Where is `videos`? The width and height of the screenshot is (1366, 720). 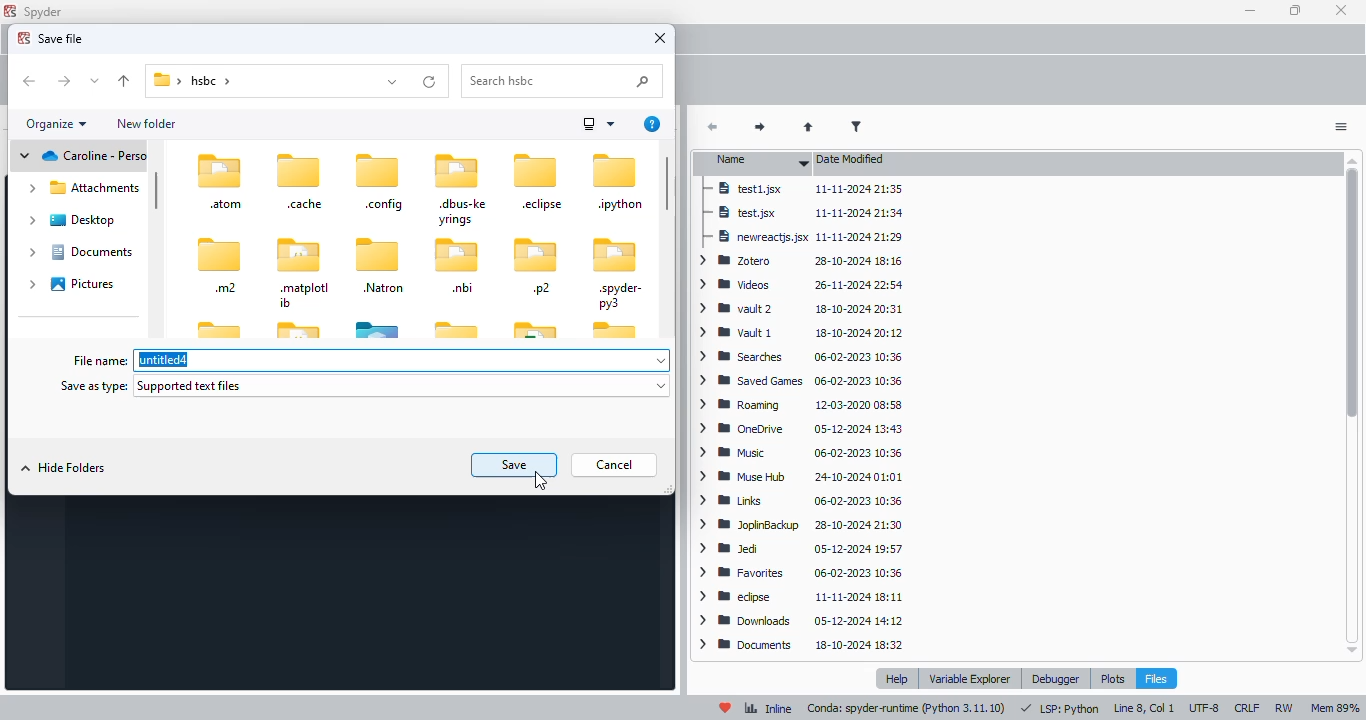 videos is located at coordinates (732, 285).